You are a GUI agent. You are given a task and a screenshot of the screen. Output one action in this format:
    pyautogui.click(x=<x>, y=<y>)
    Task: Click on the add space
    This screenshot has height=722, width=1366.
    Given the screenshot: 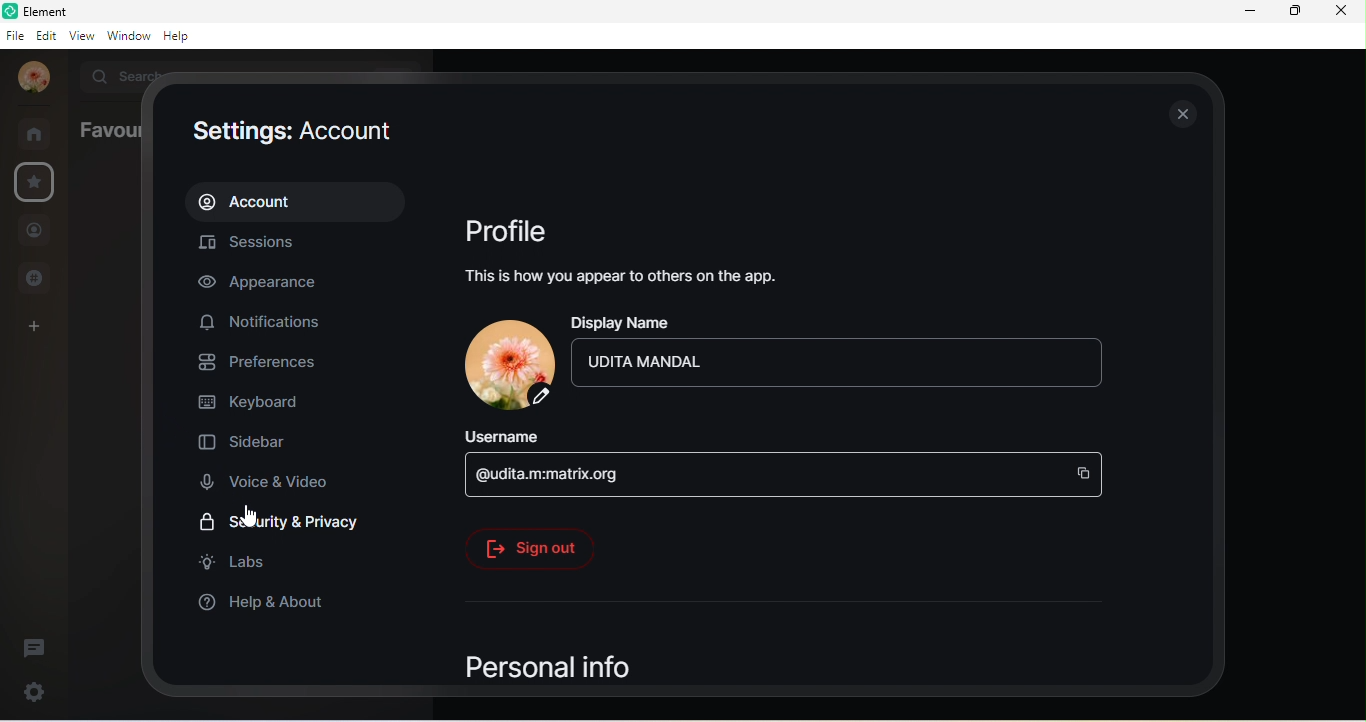 What is the action you would take?
    pyautogui.click(x=30, y=332)
    